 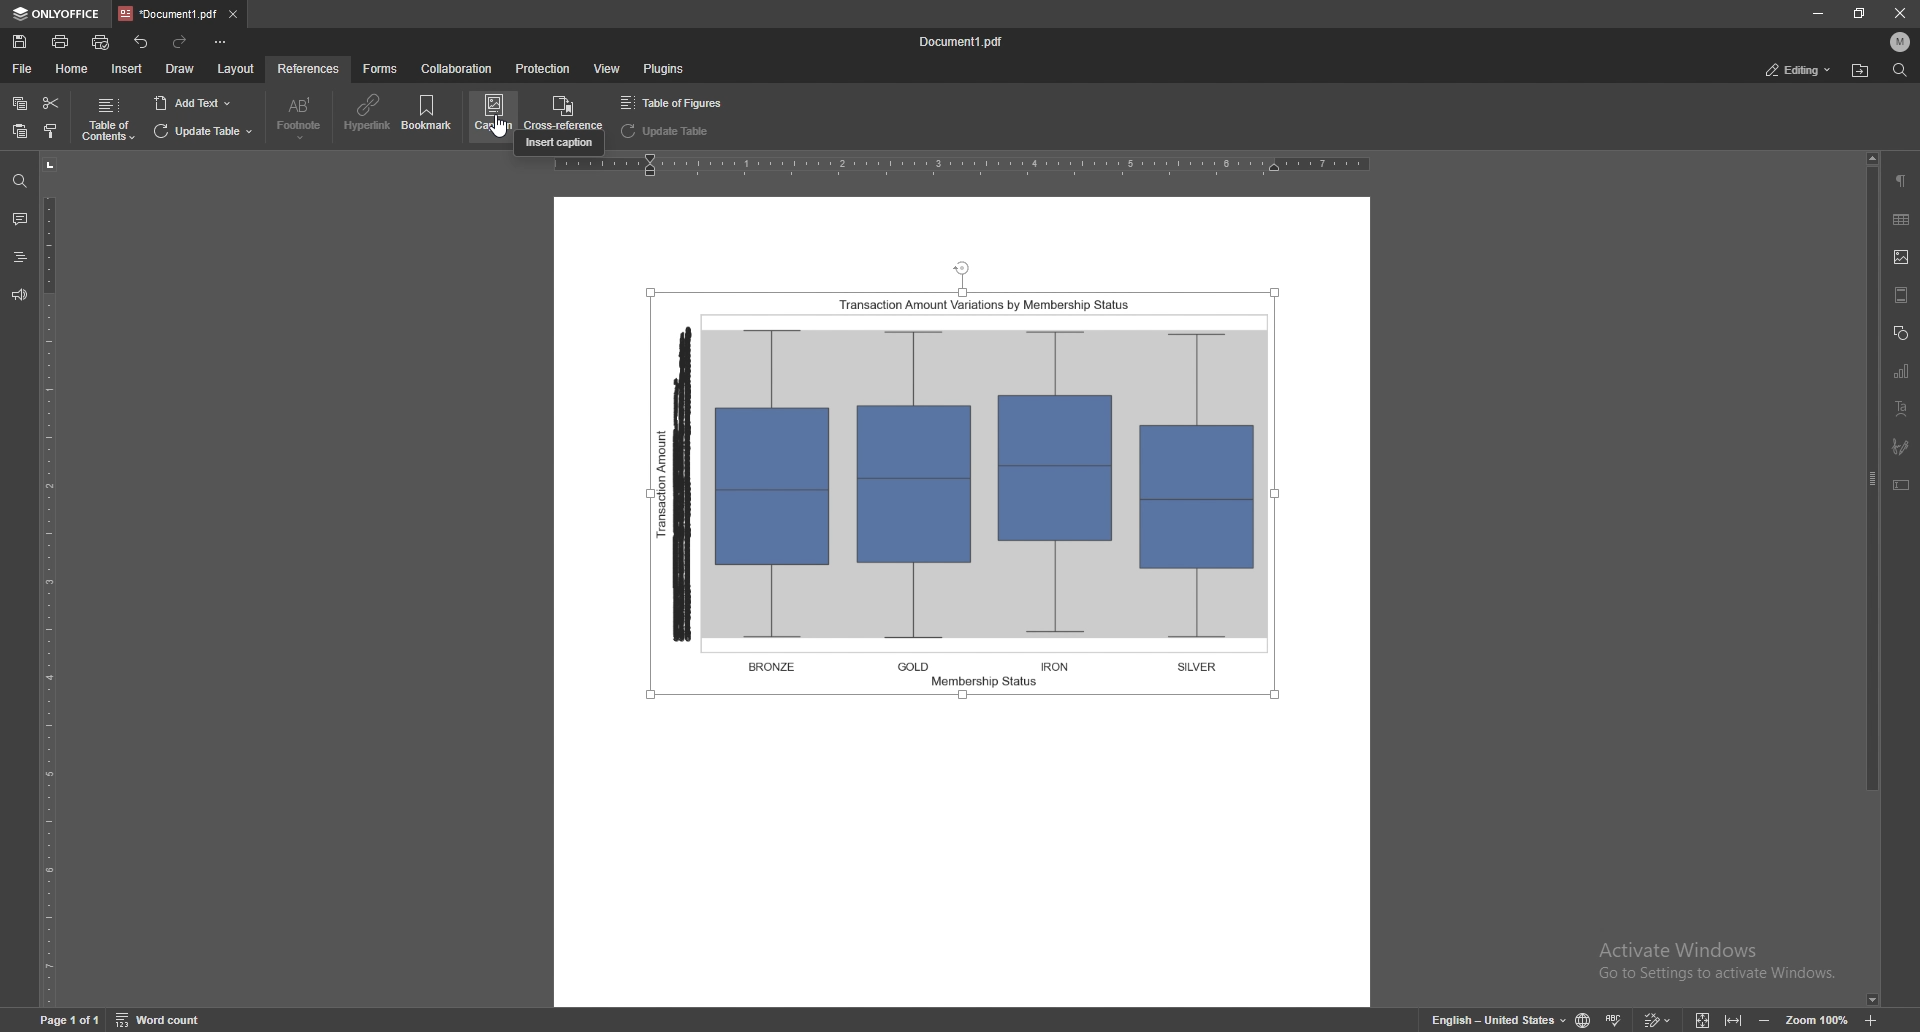 What do you see at coordinates (127, 69) in the screenshot?
I see `insert` at bounding box center [127, 69].